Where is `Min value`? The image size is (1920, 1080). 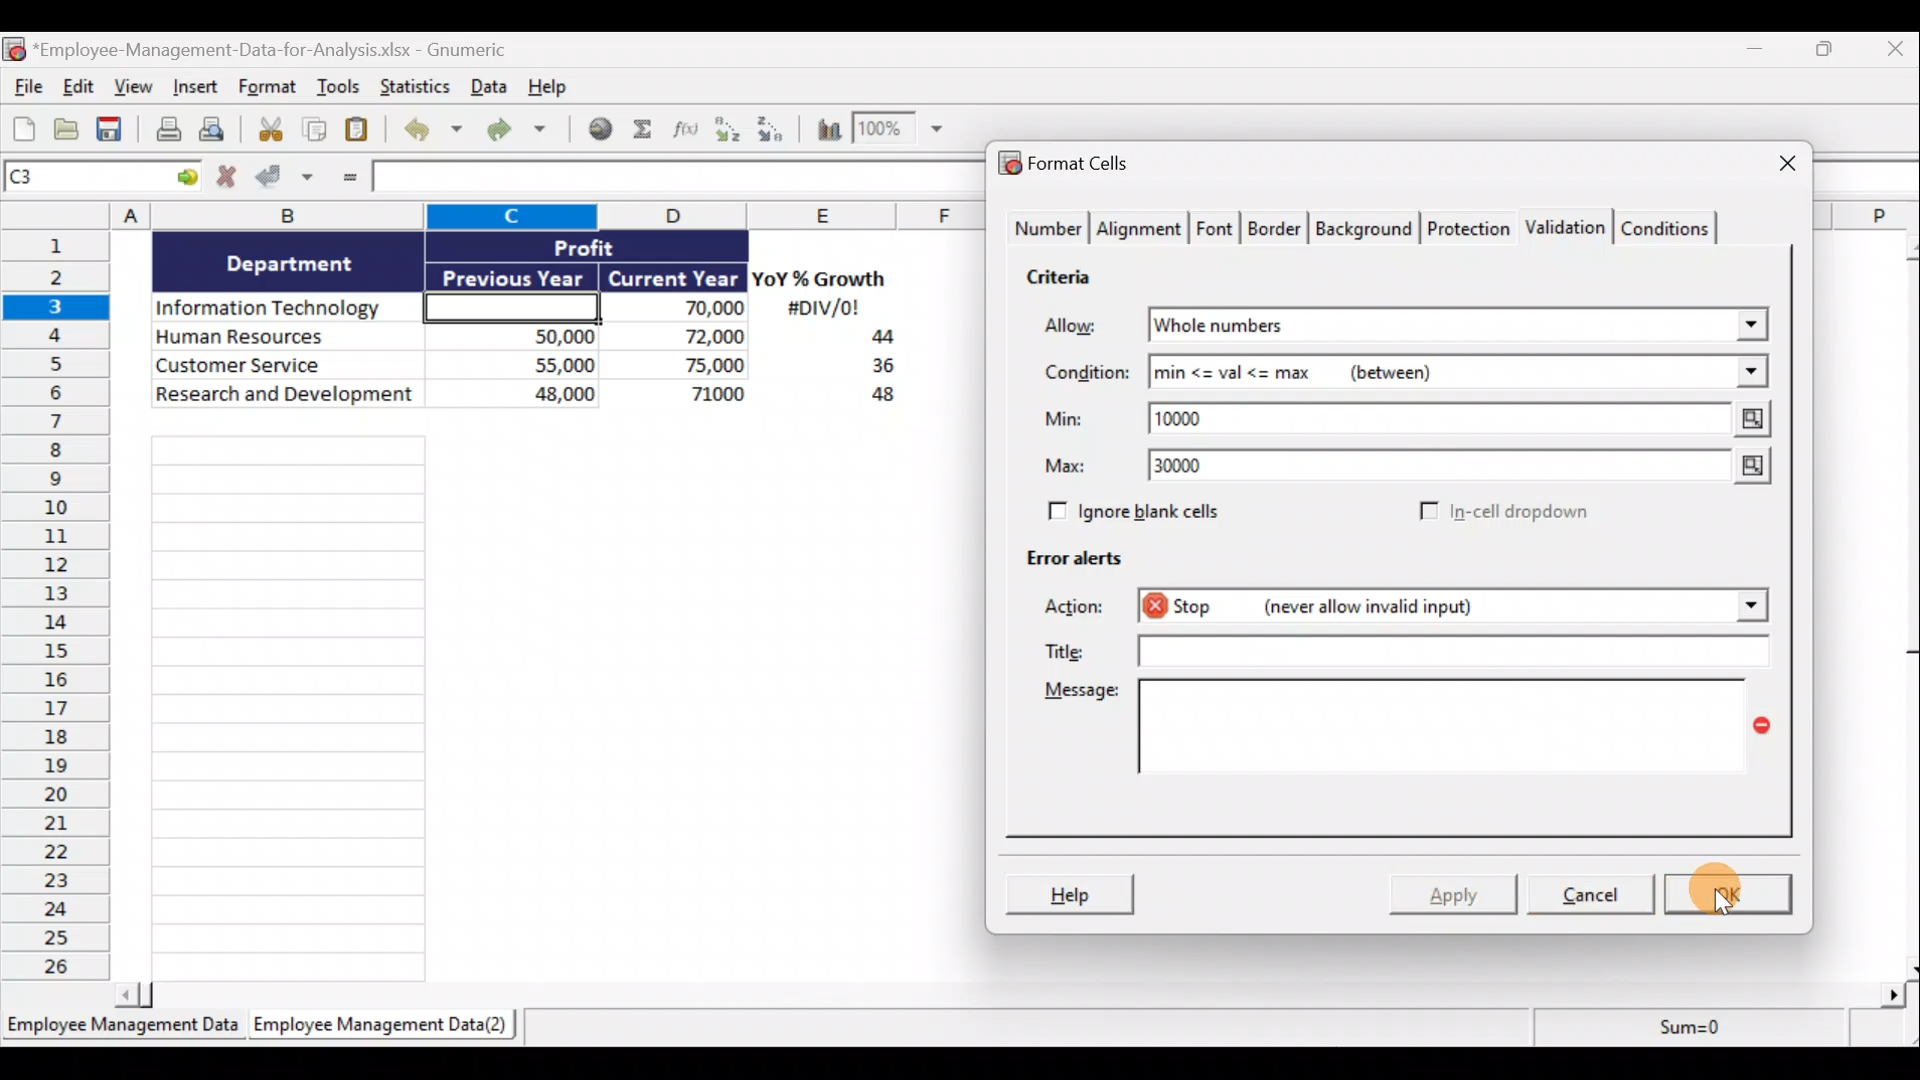 Min value is located at coordinates (1747, 419).